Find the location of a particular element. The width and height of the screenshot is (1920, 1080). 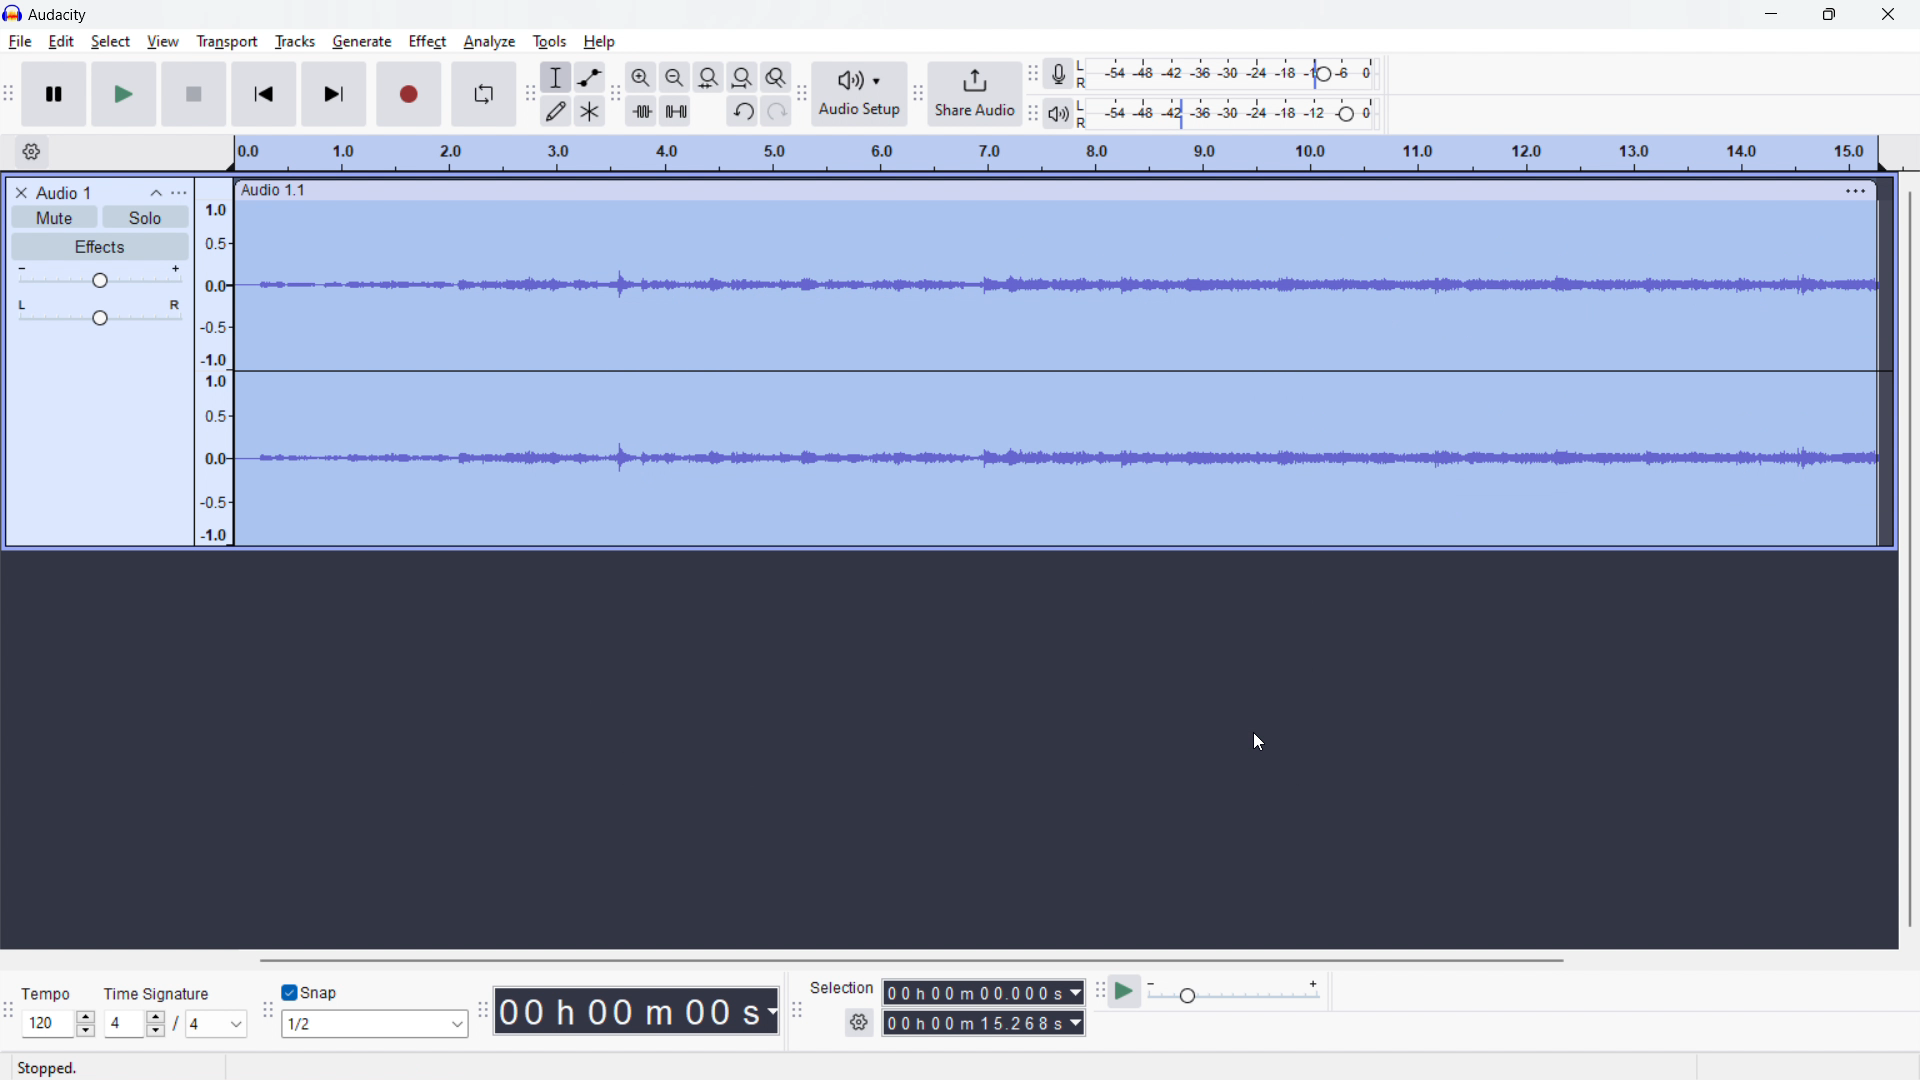

effects is located at coordinates (99, 246).